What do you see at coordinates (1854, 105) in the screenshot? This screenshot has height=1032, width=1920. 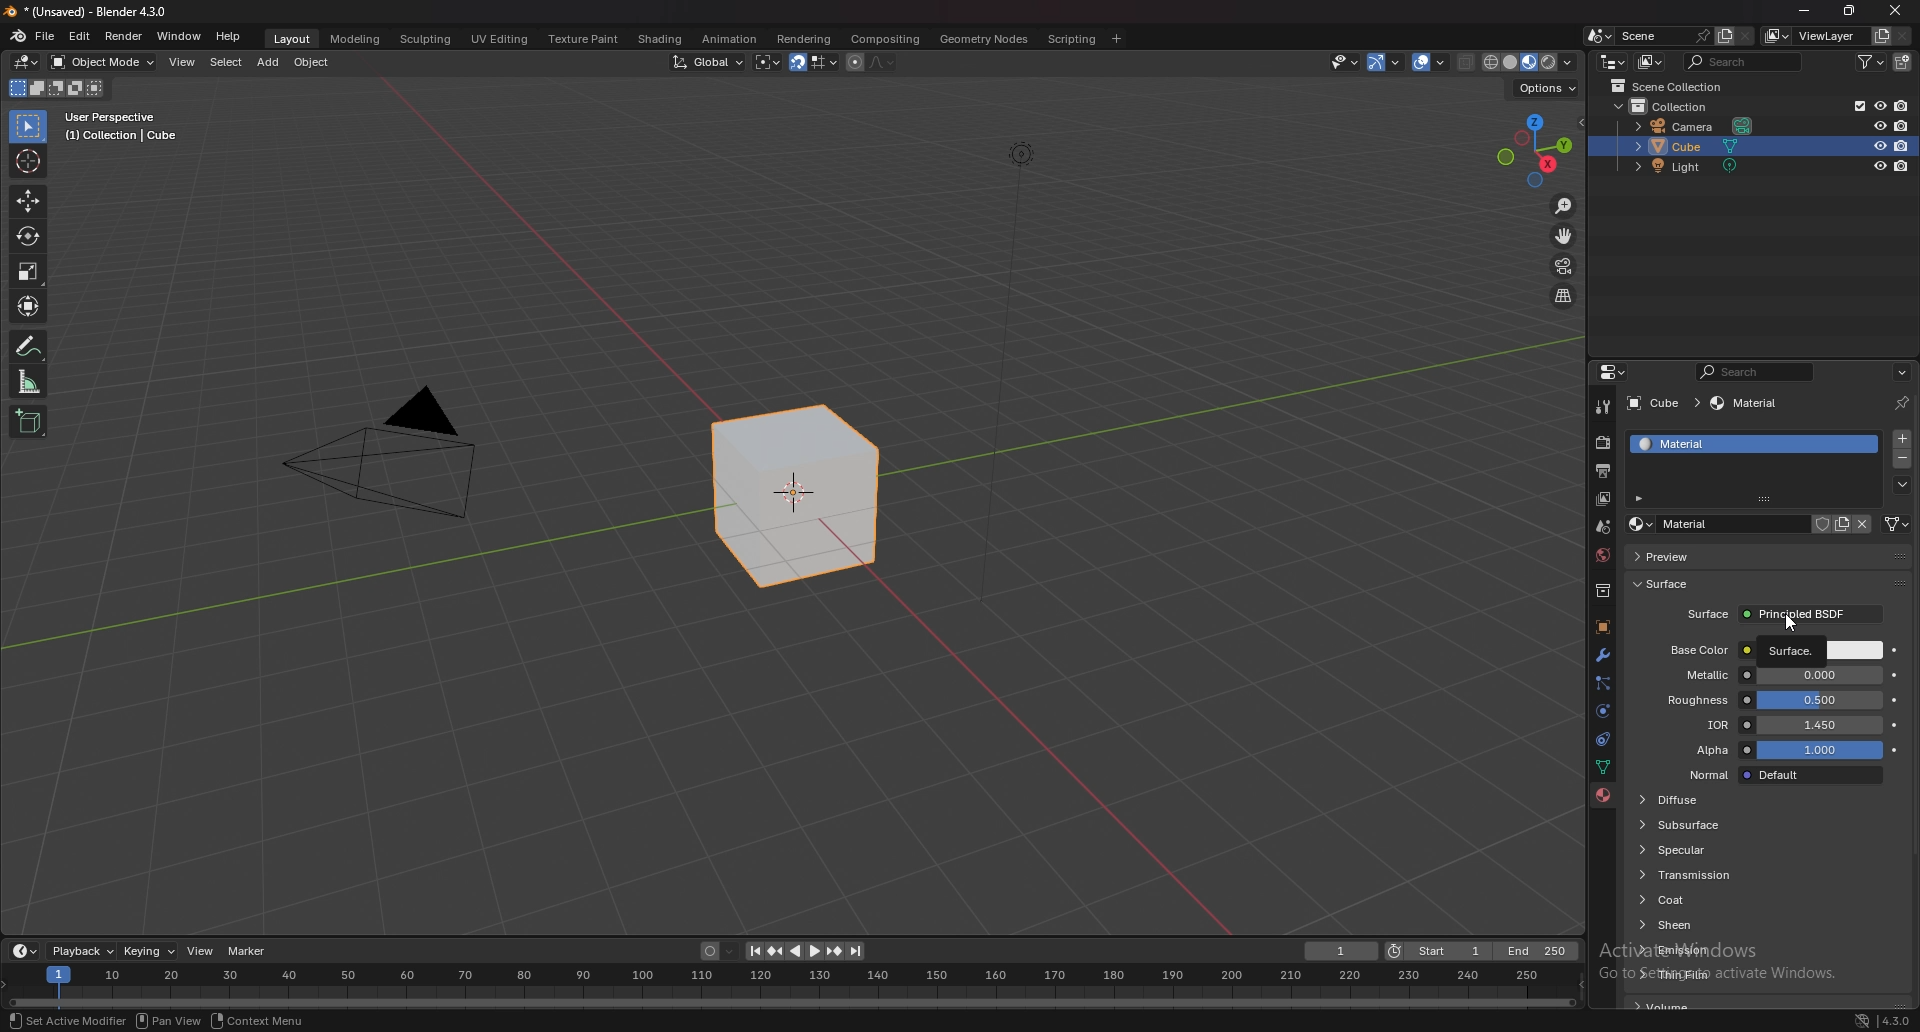 I see `exclude from view layer` at bounding box center [1854, 105].